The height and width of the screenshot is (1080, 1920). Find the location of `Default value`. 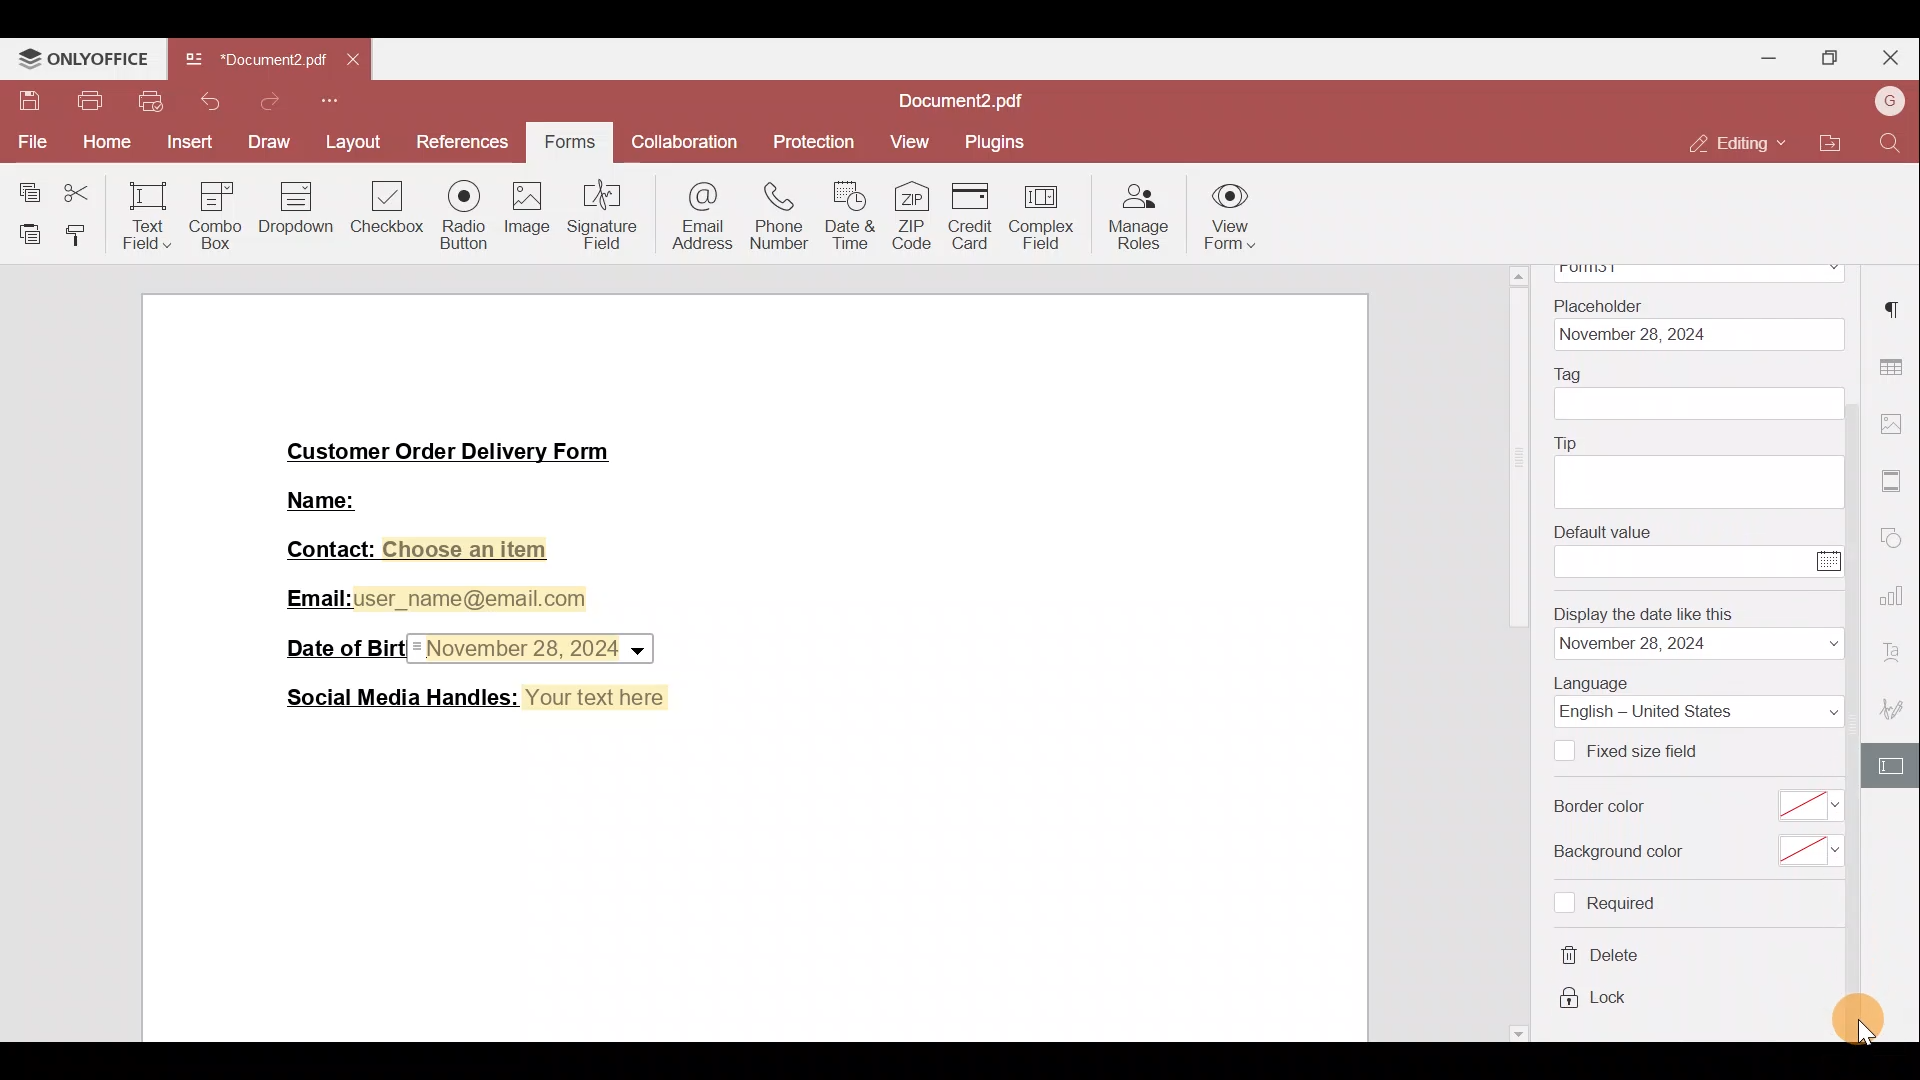

Default value is located at coordinates (1605, 531).